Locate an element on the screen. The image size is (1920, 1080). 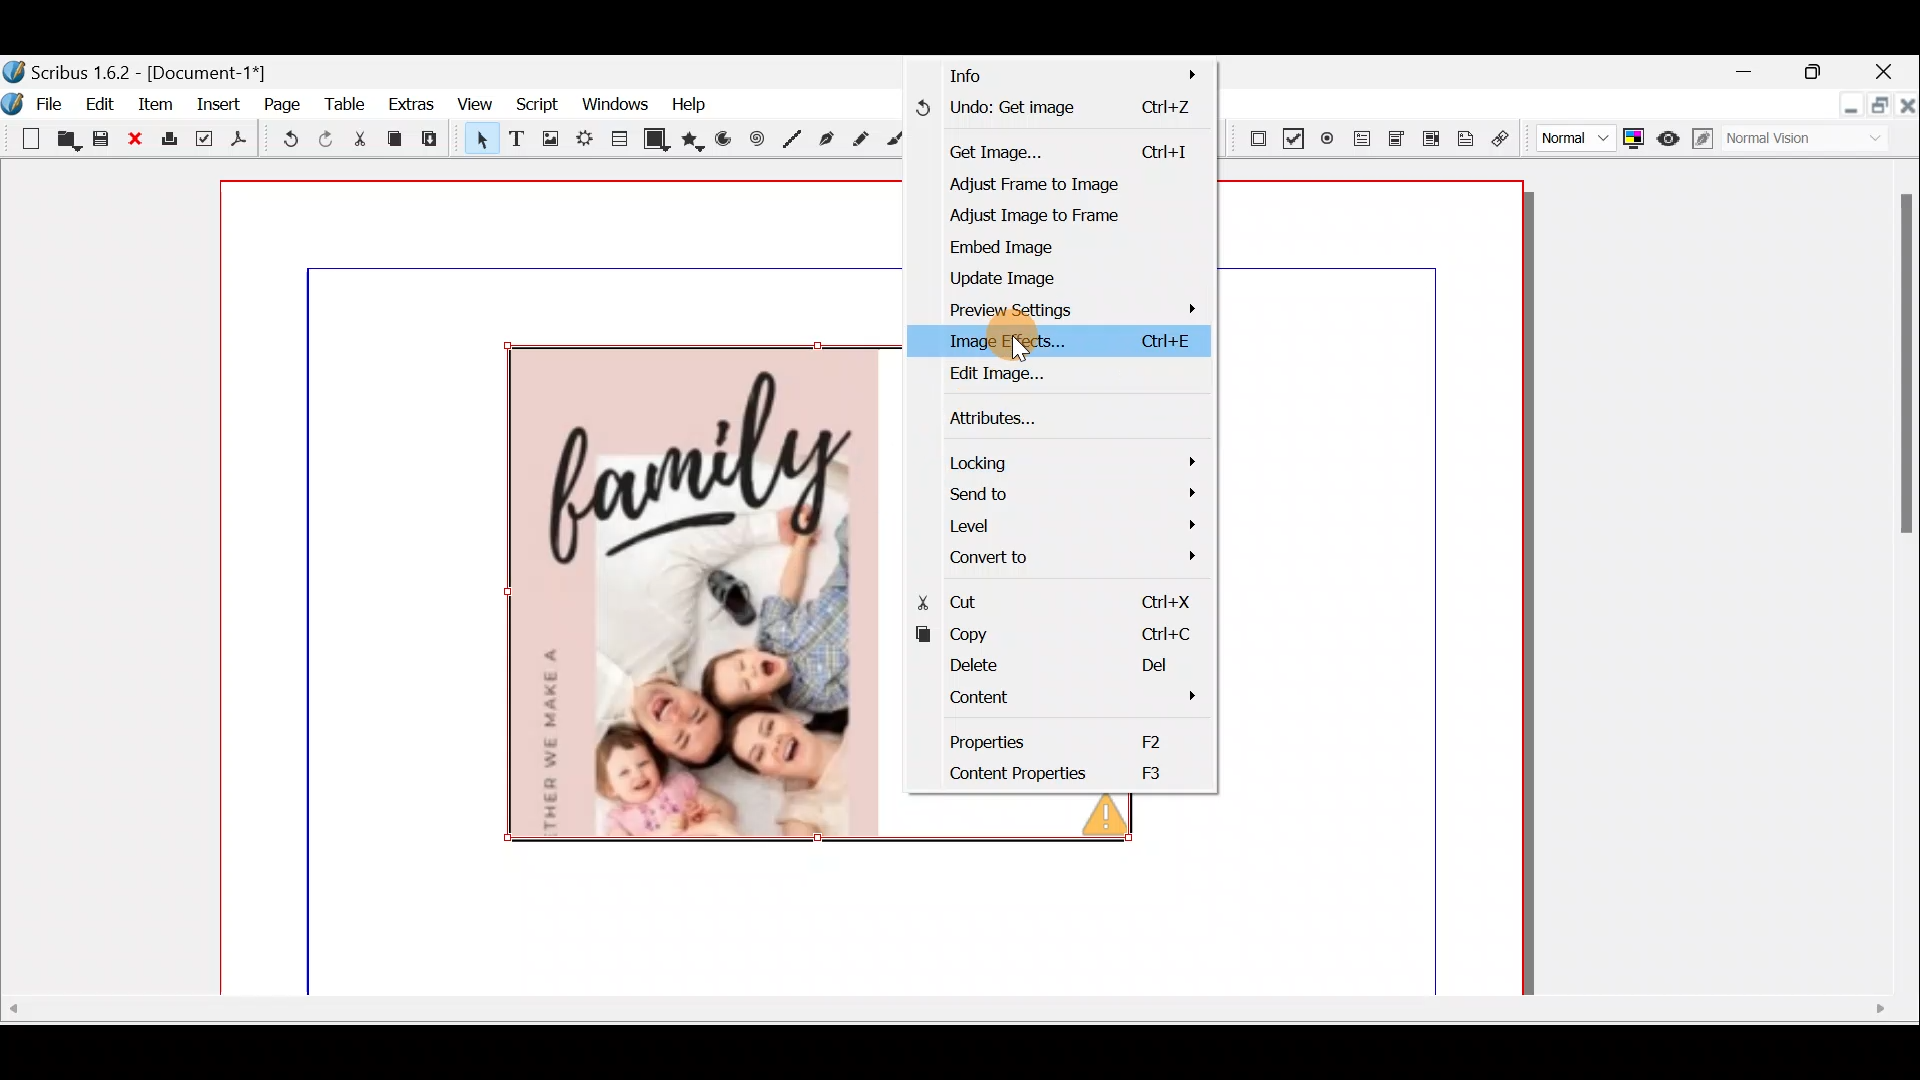
PDF radio button is located at coordinates (1325, 139).